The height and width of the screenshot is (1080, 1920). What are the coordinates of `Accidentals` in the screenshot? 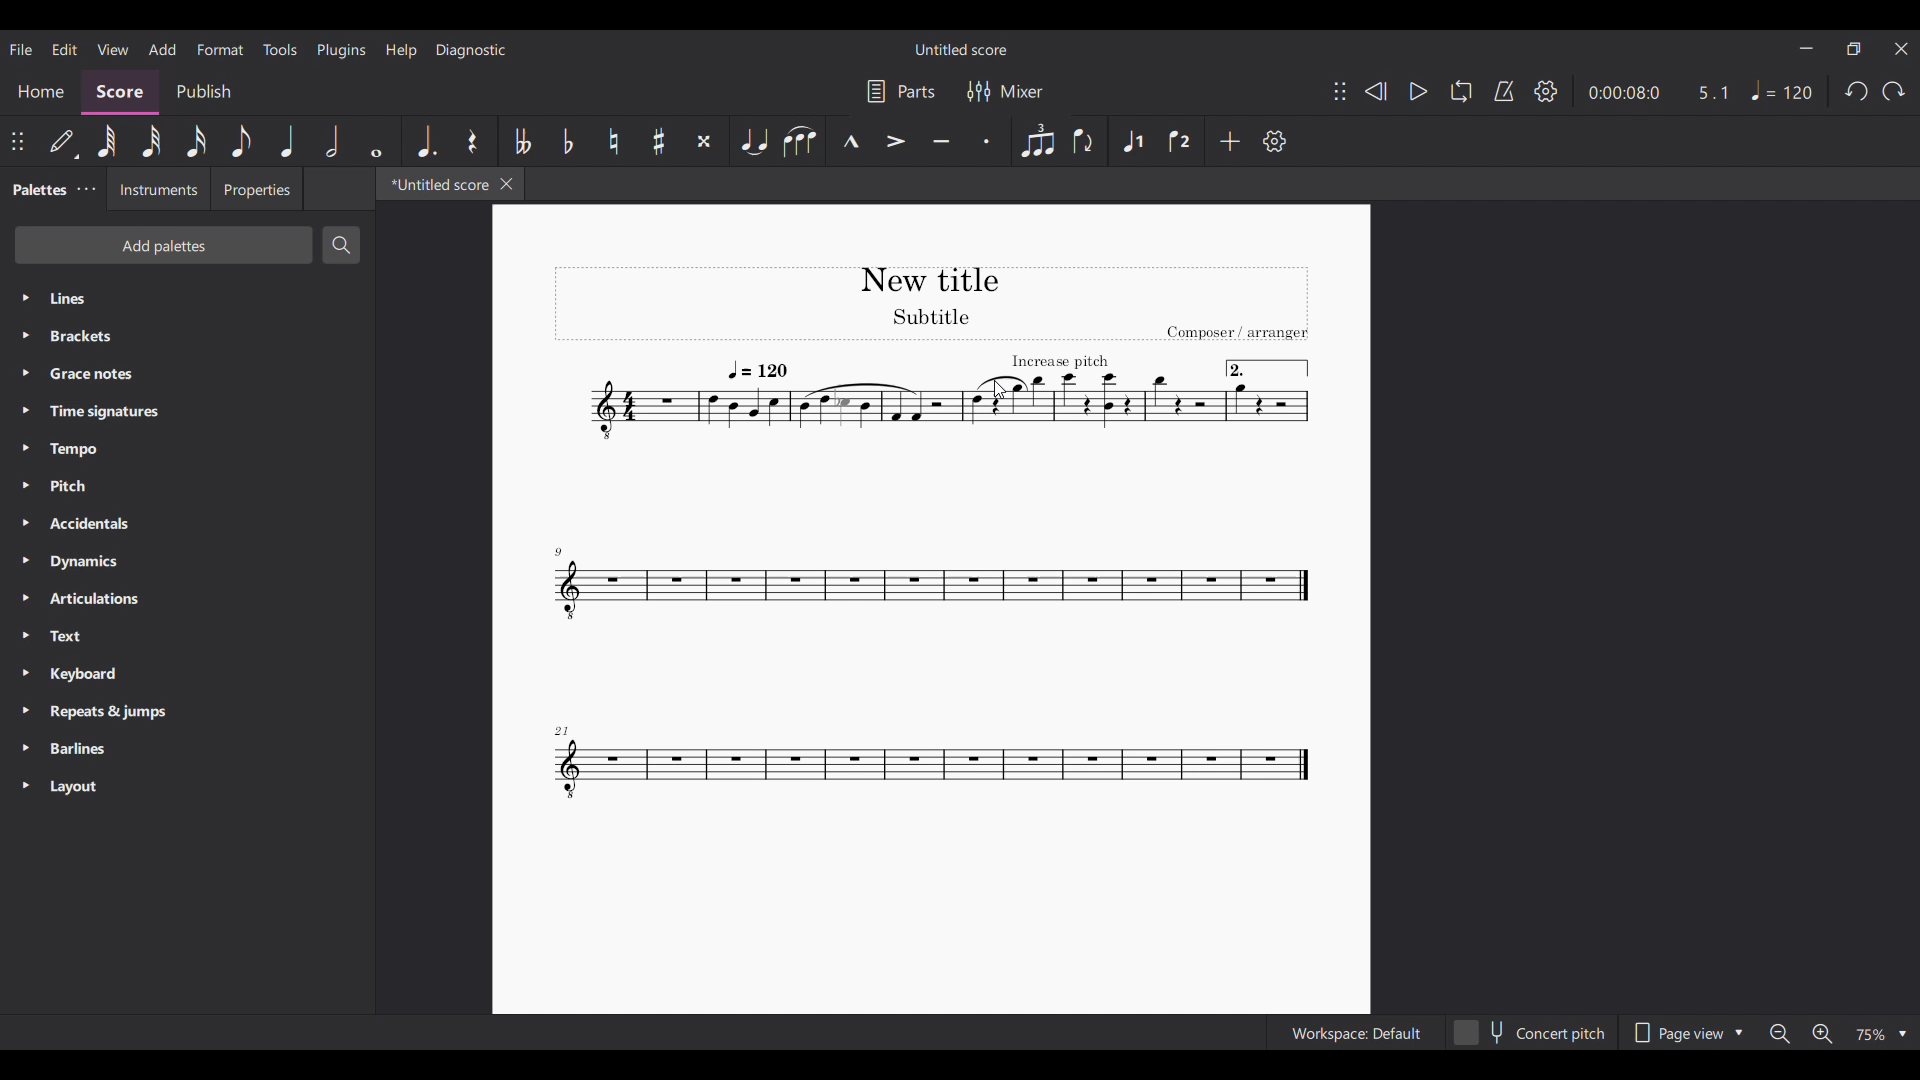 It's located at (186, 524).